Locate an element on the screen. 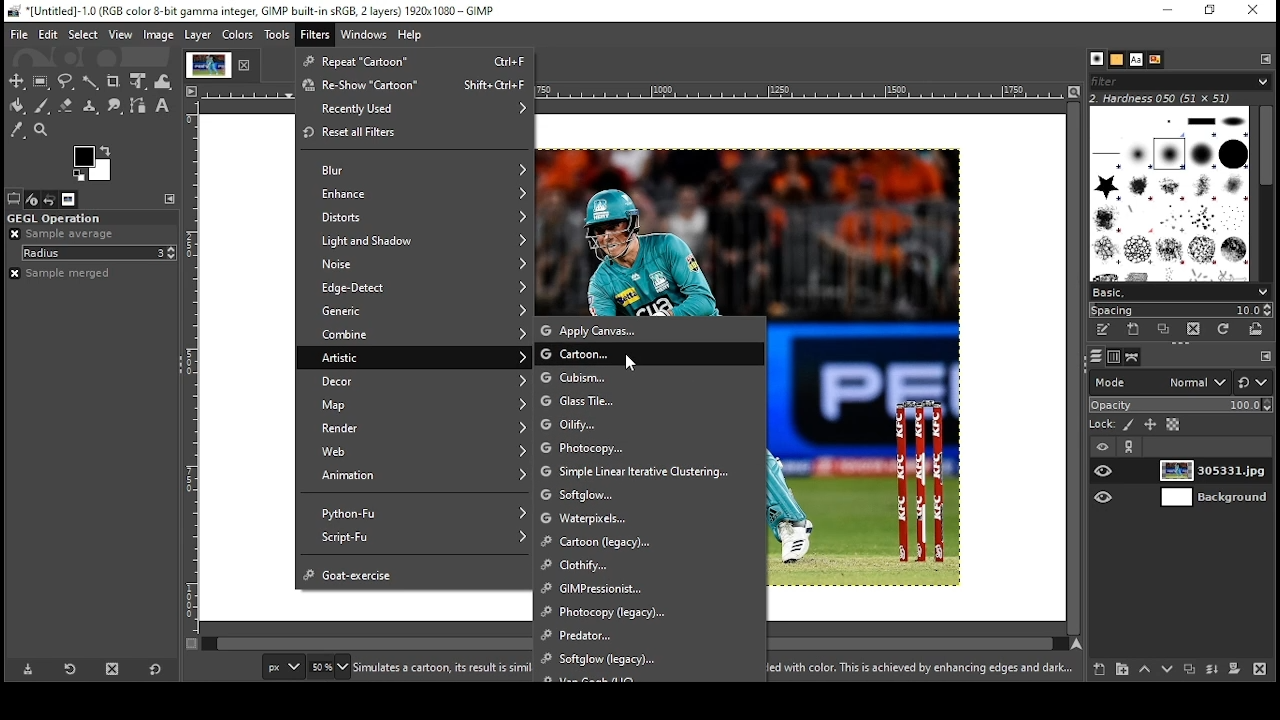  paths is located at coordinates (1133, 356).